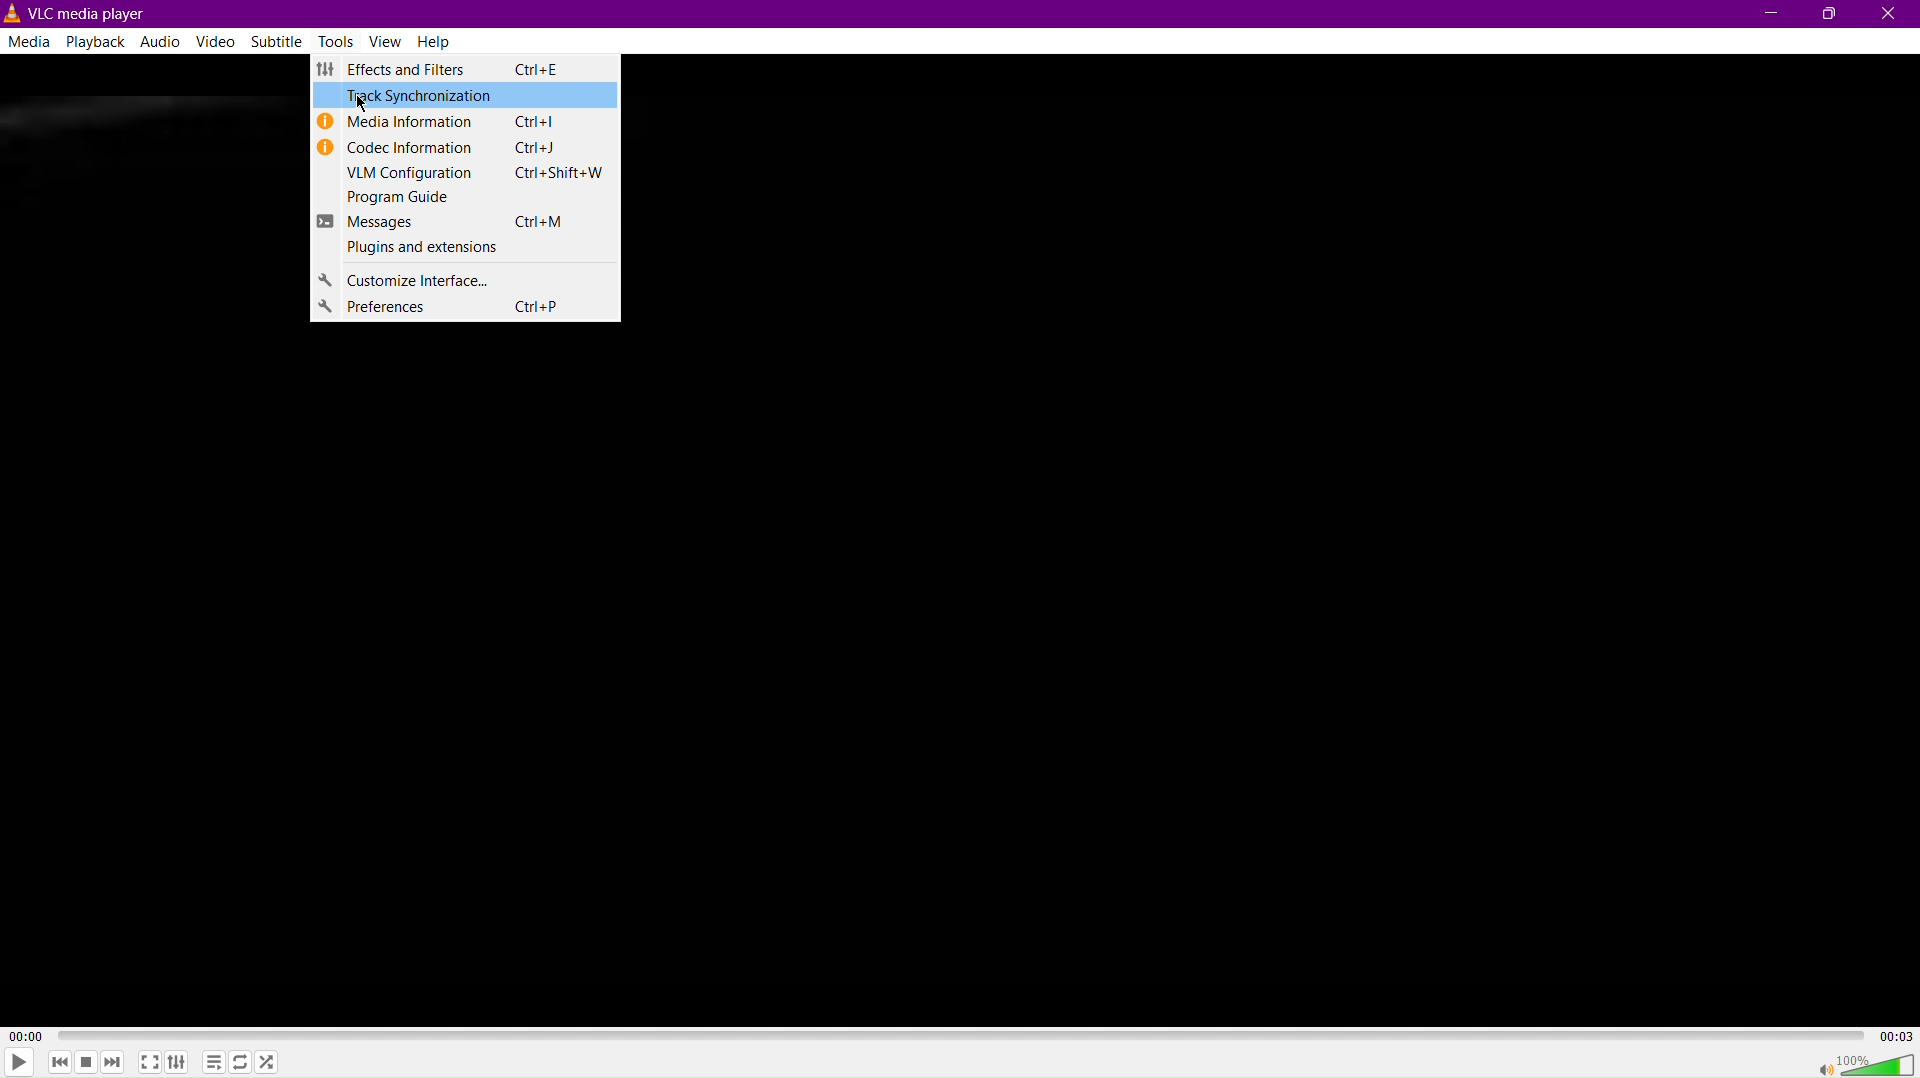 The width and height of the screenshot is (1920, 1078). I want to click on elapsed time, so click(22, 1035).